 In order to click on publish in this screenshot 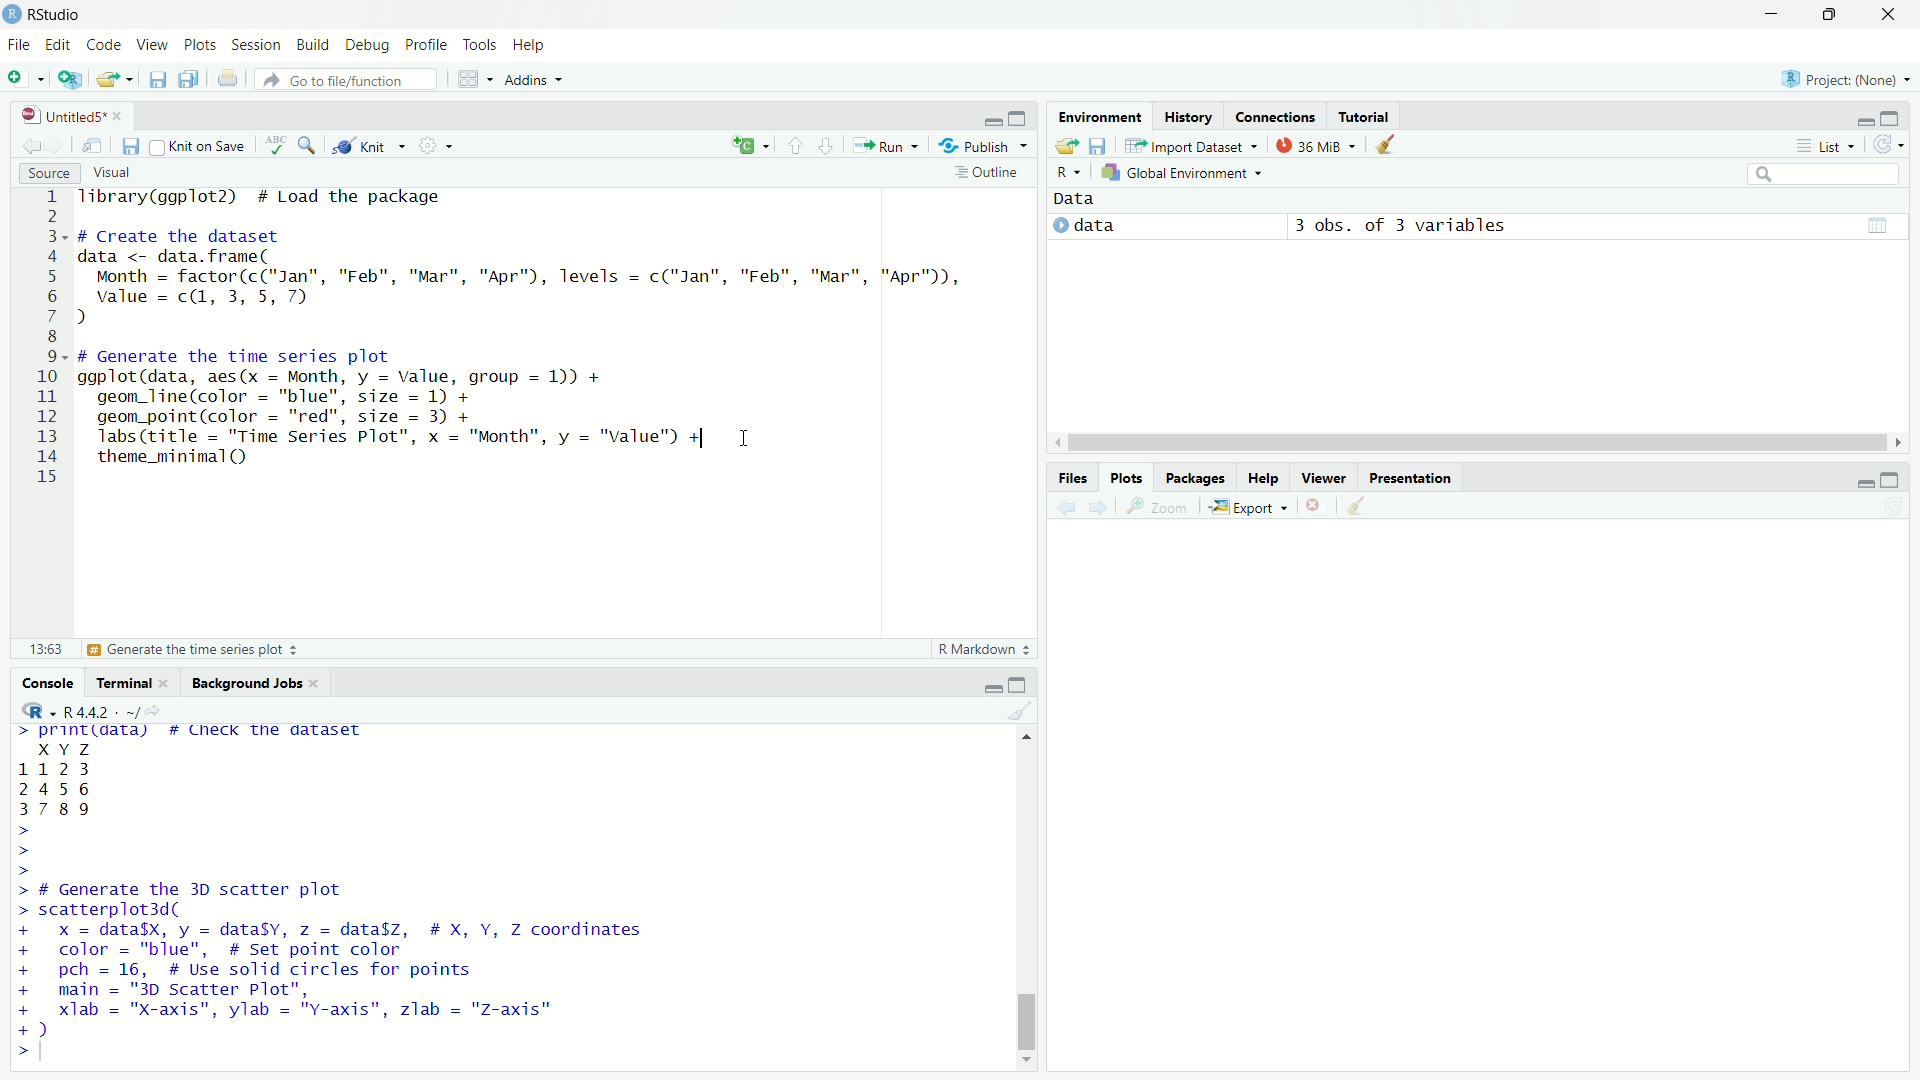, I will do `click(986, 144)`.